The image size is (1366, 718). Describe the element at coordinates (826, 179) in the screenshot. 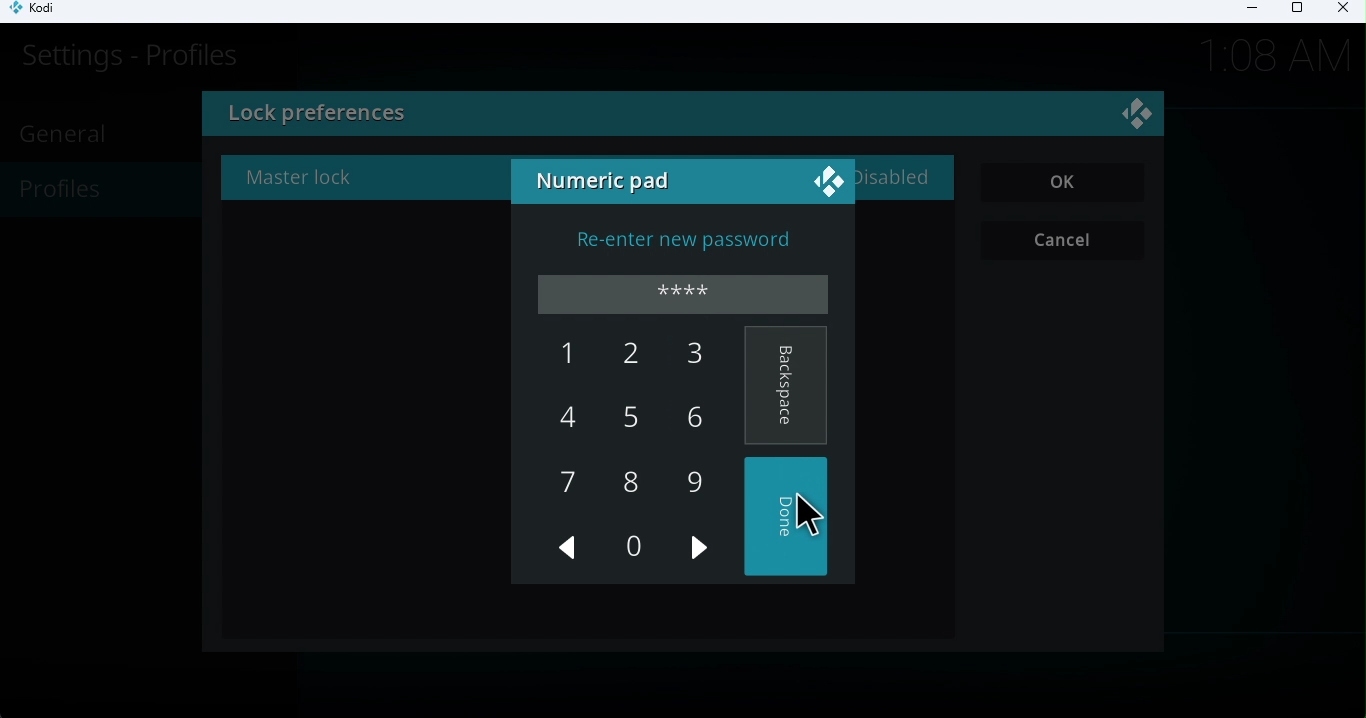

I see `logo` at that location.